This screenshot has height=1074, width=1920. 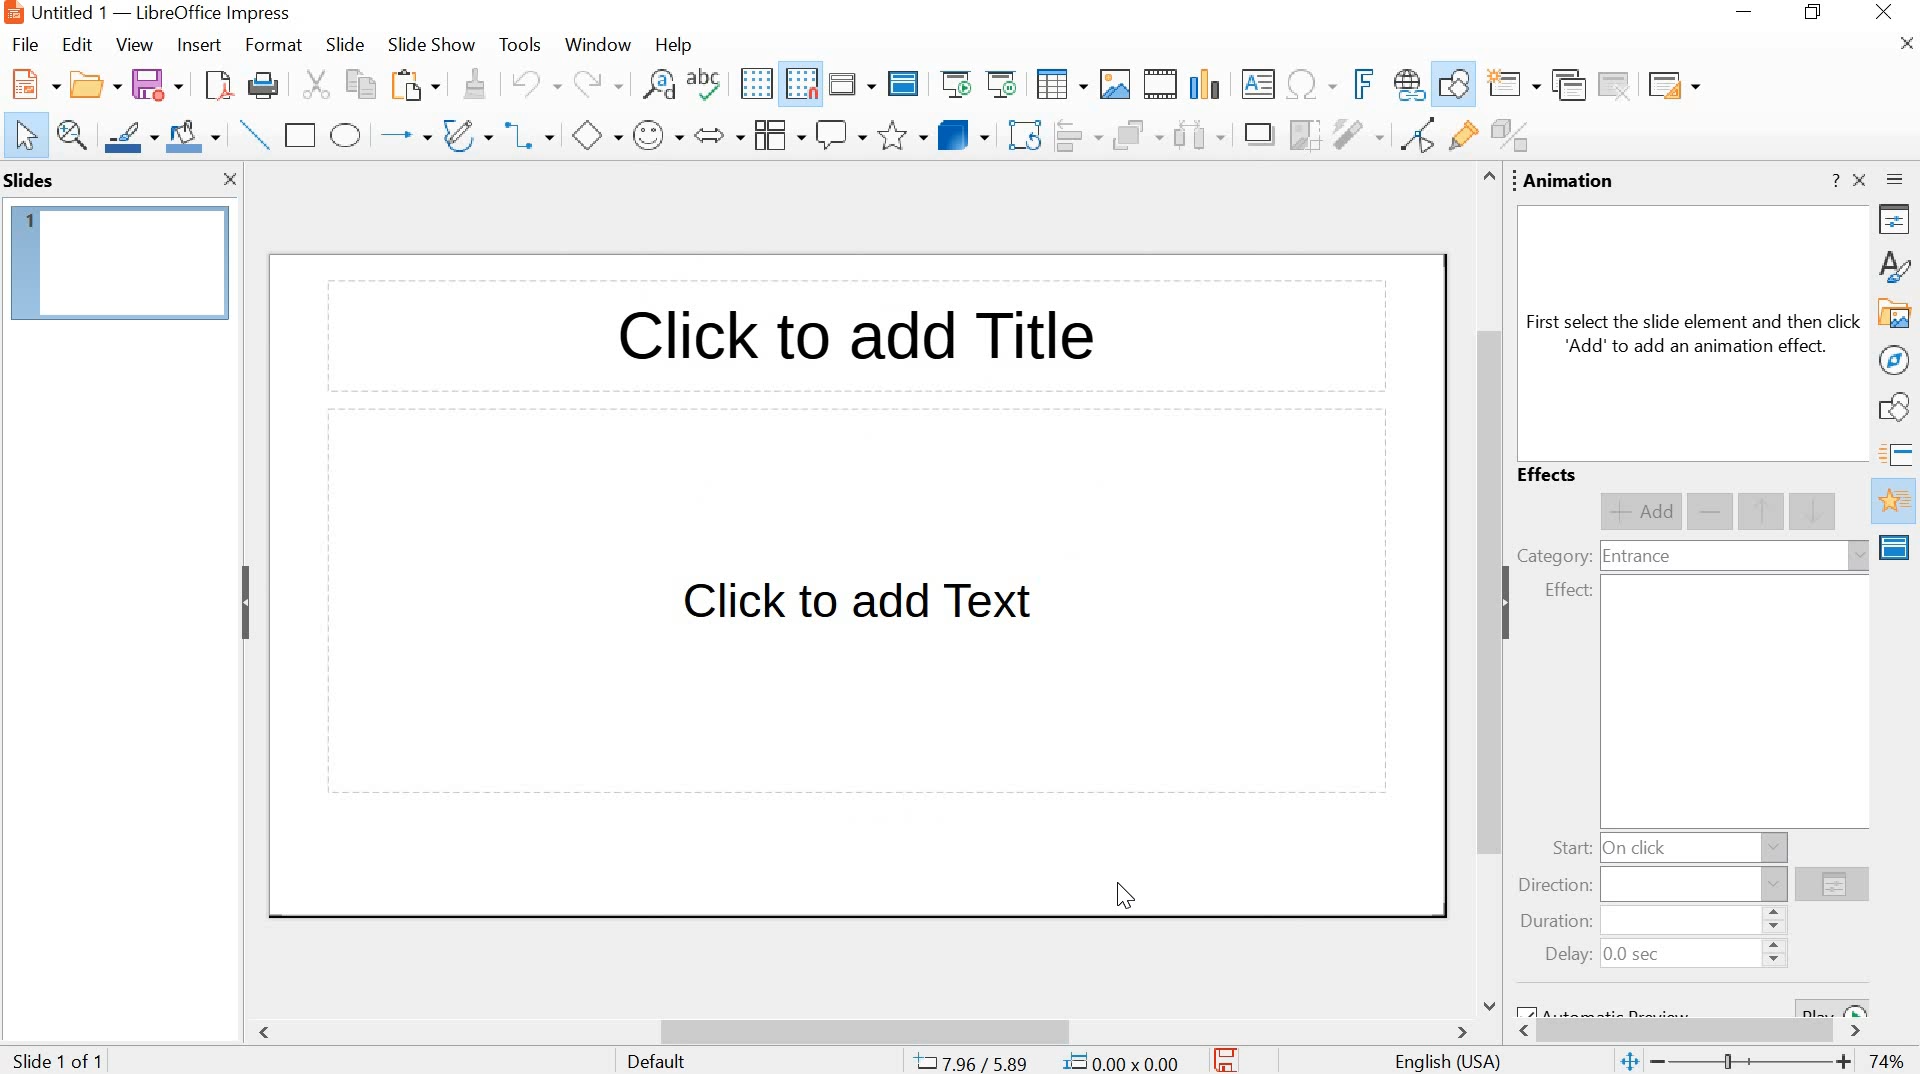 What do you see at coordinates (1484, 590) in the screenshot?
I see `scroll bar` at bounding box center [1484, 590].